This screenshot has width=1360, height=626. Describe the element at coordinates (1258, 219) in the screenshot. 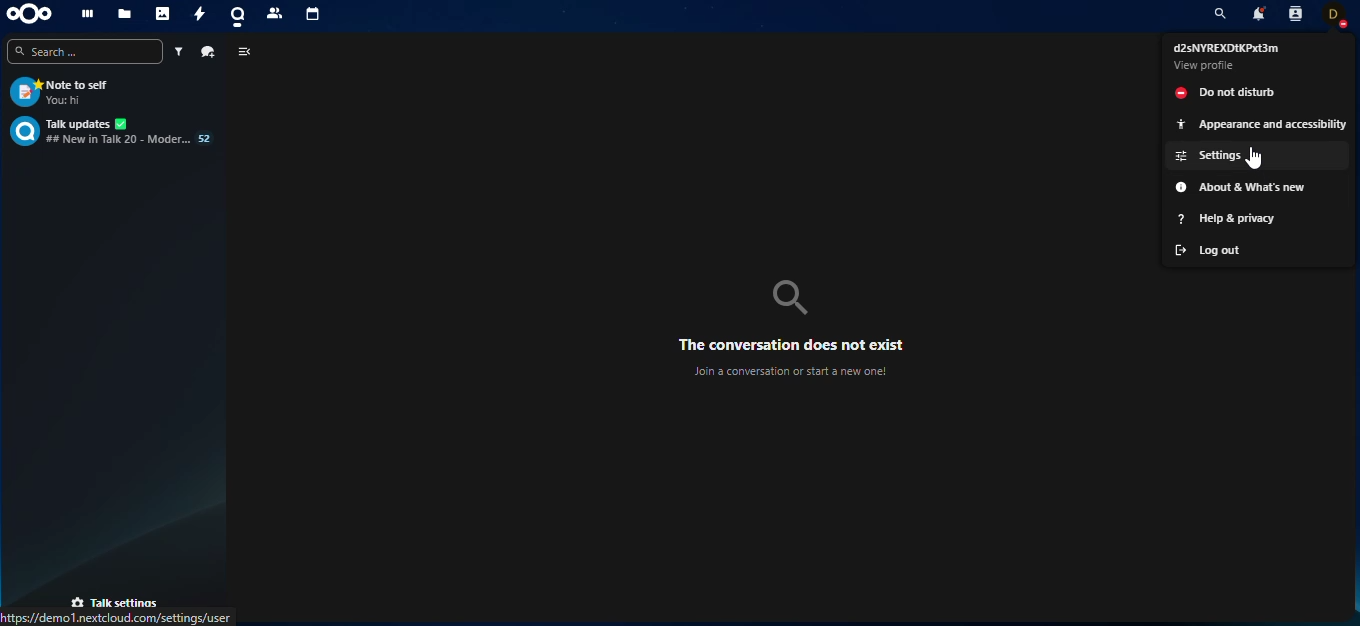

I see `Help & privacy` at that location.